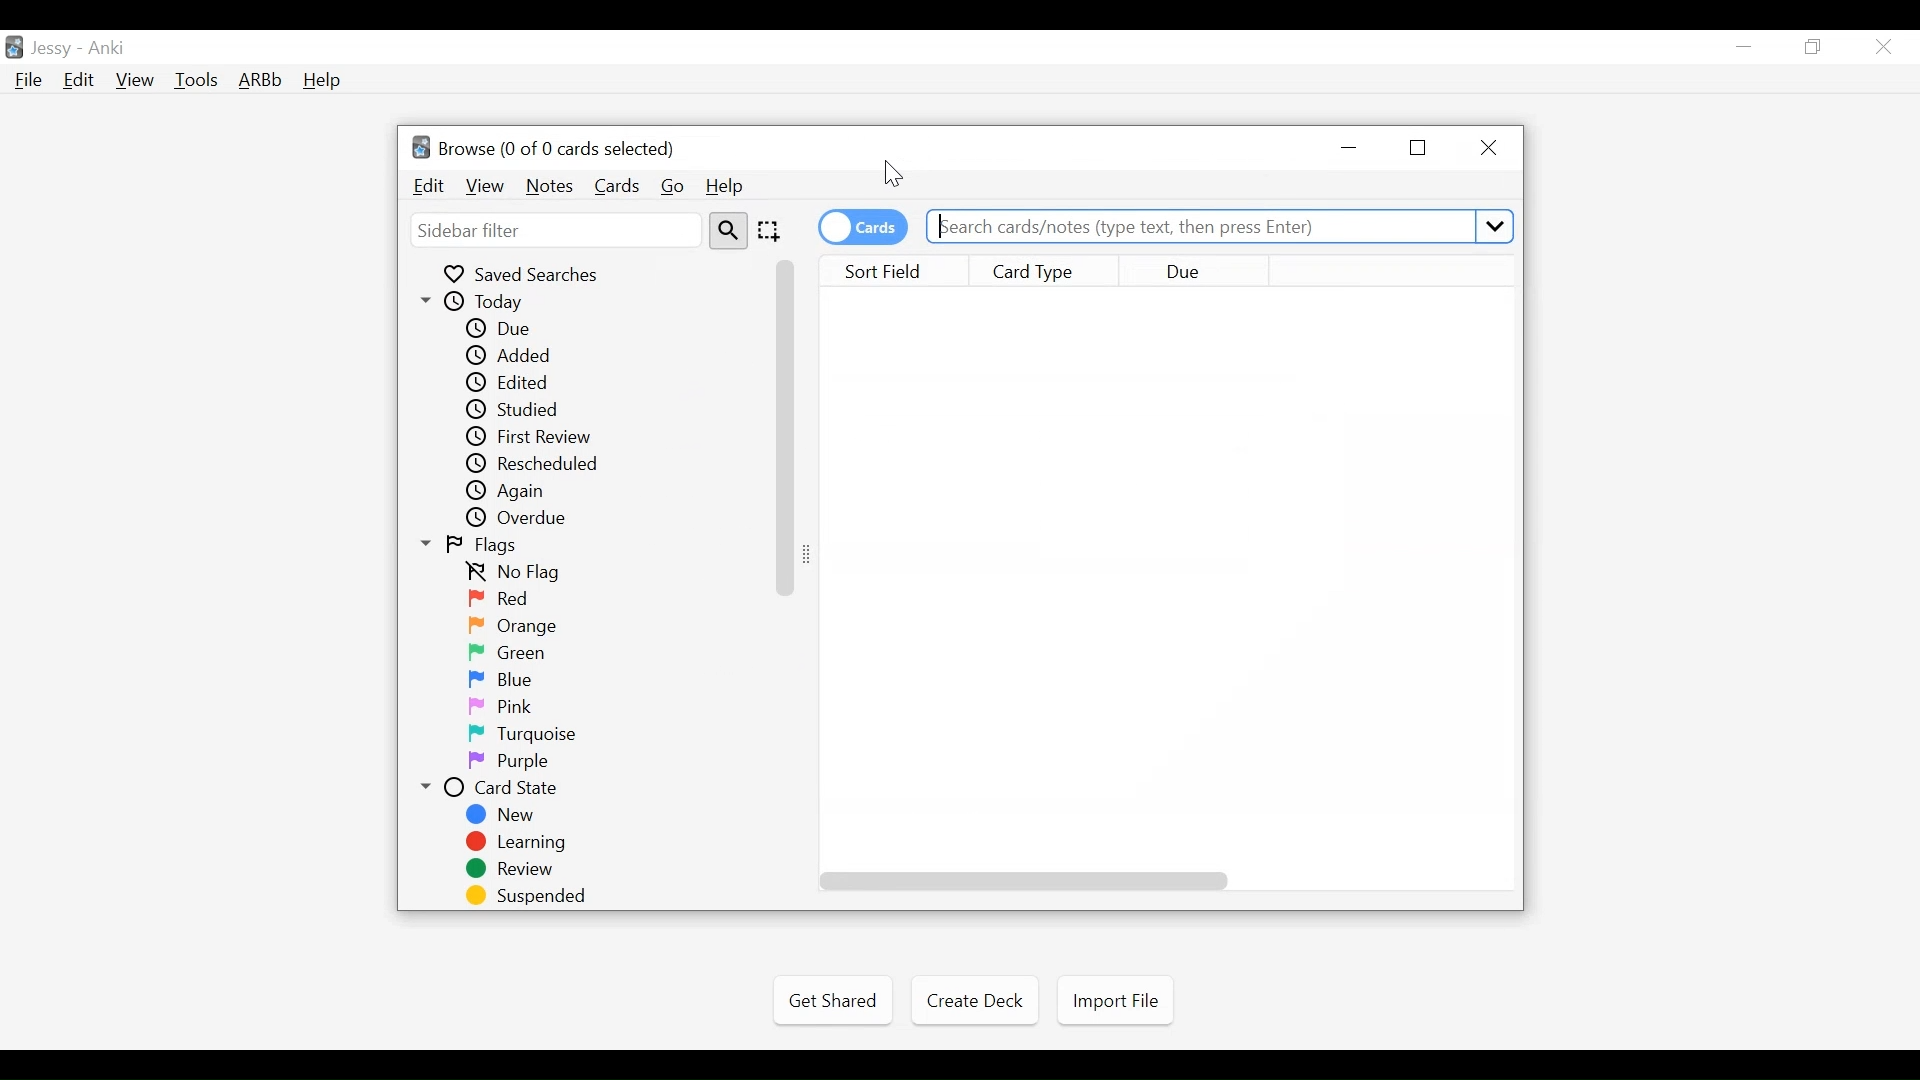 The image size is (1920, 1080). What do you see at coordinates (517, 493) in the screenshot?
I see `Again` at bounding box center [517, 493].